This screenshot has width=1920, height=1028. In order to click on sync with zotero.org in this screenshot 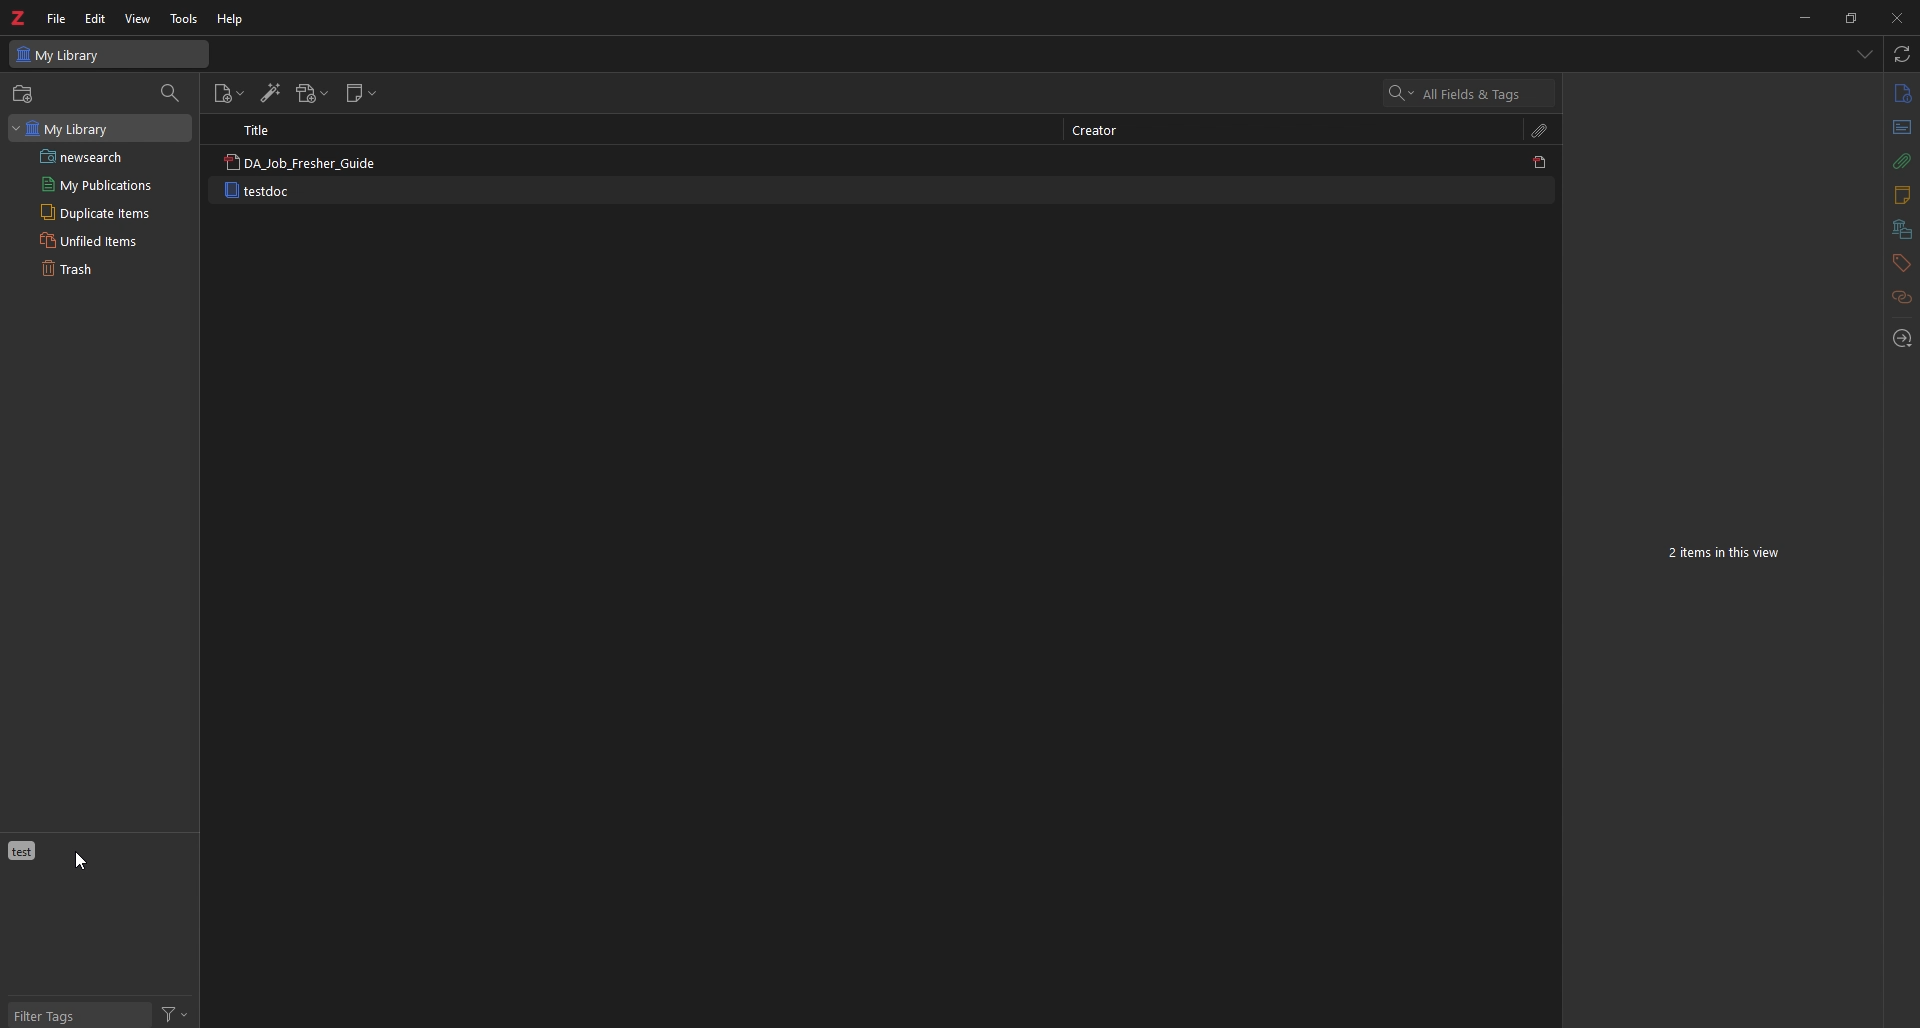, I will do `click(1903, 55)`.